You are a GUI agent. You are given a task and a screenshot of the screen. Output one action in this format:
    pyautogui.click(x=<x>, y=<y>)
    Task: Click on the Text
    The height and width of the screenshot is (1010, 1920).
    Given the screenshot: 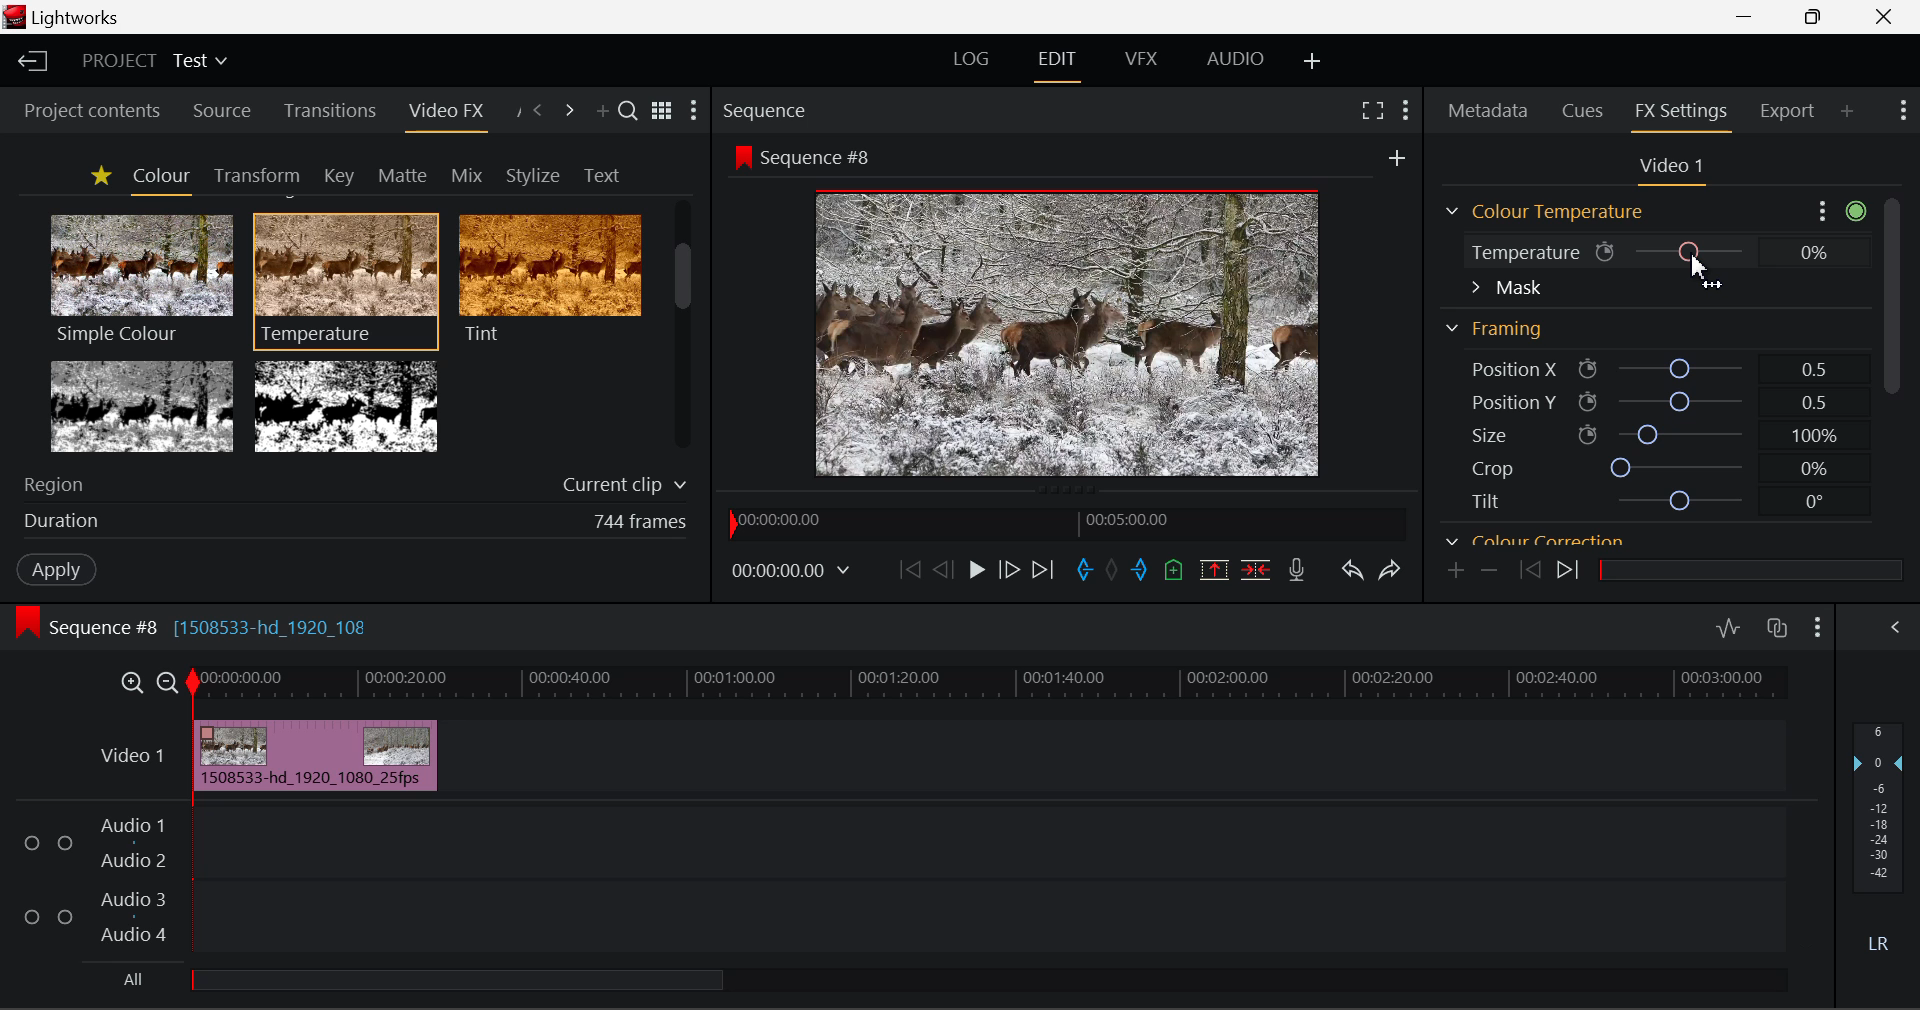 What is the action you would take?
    pyautogui.click(x=598, y=174)
    